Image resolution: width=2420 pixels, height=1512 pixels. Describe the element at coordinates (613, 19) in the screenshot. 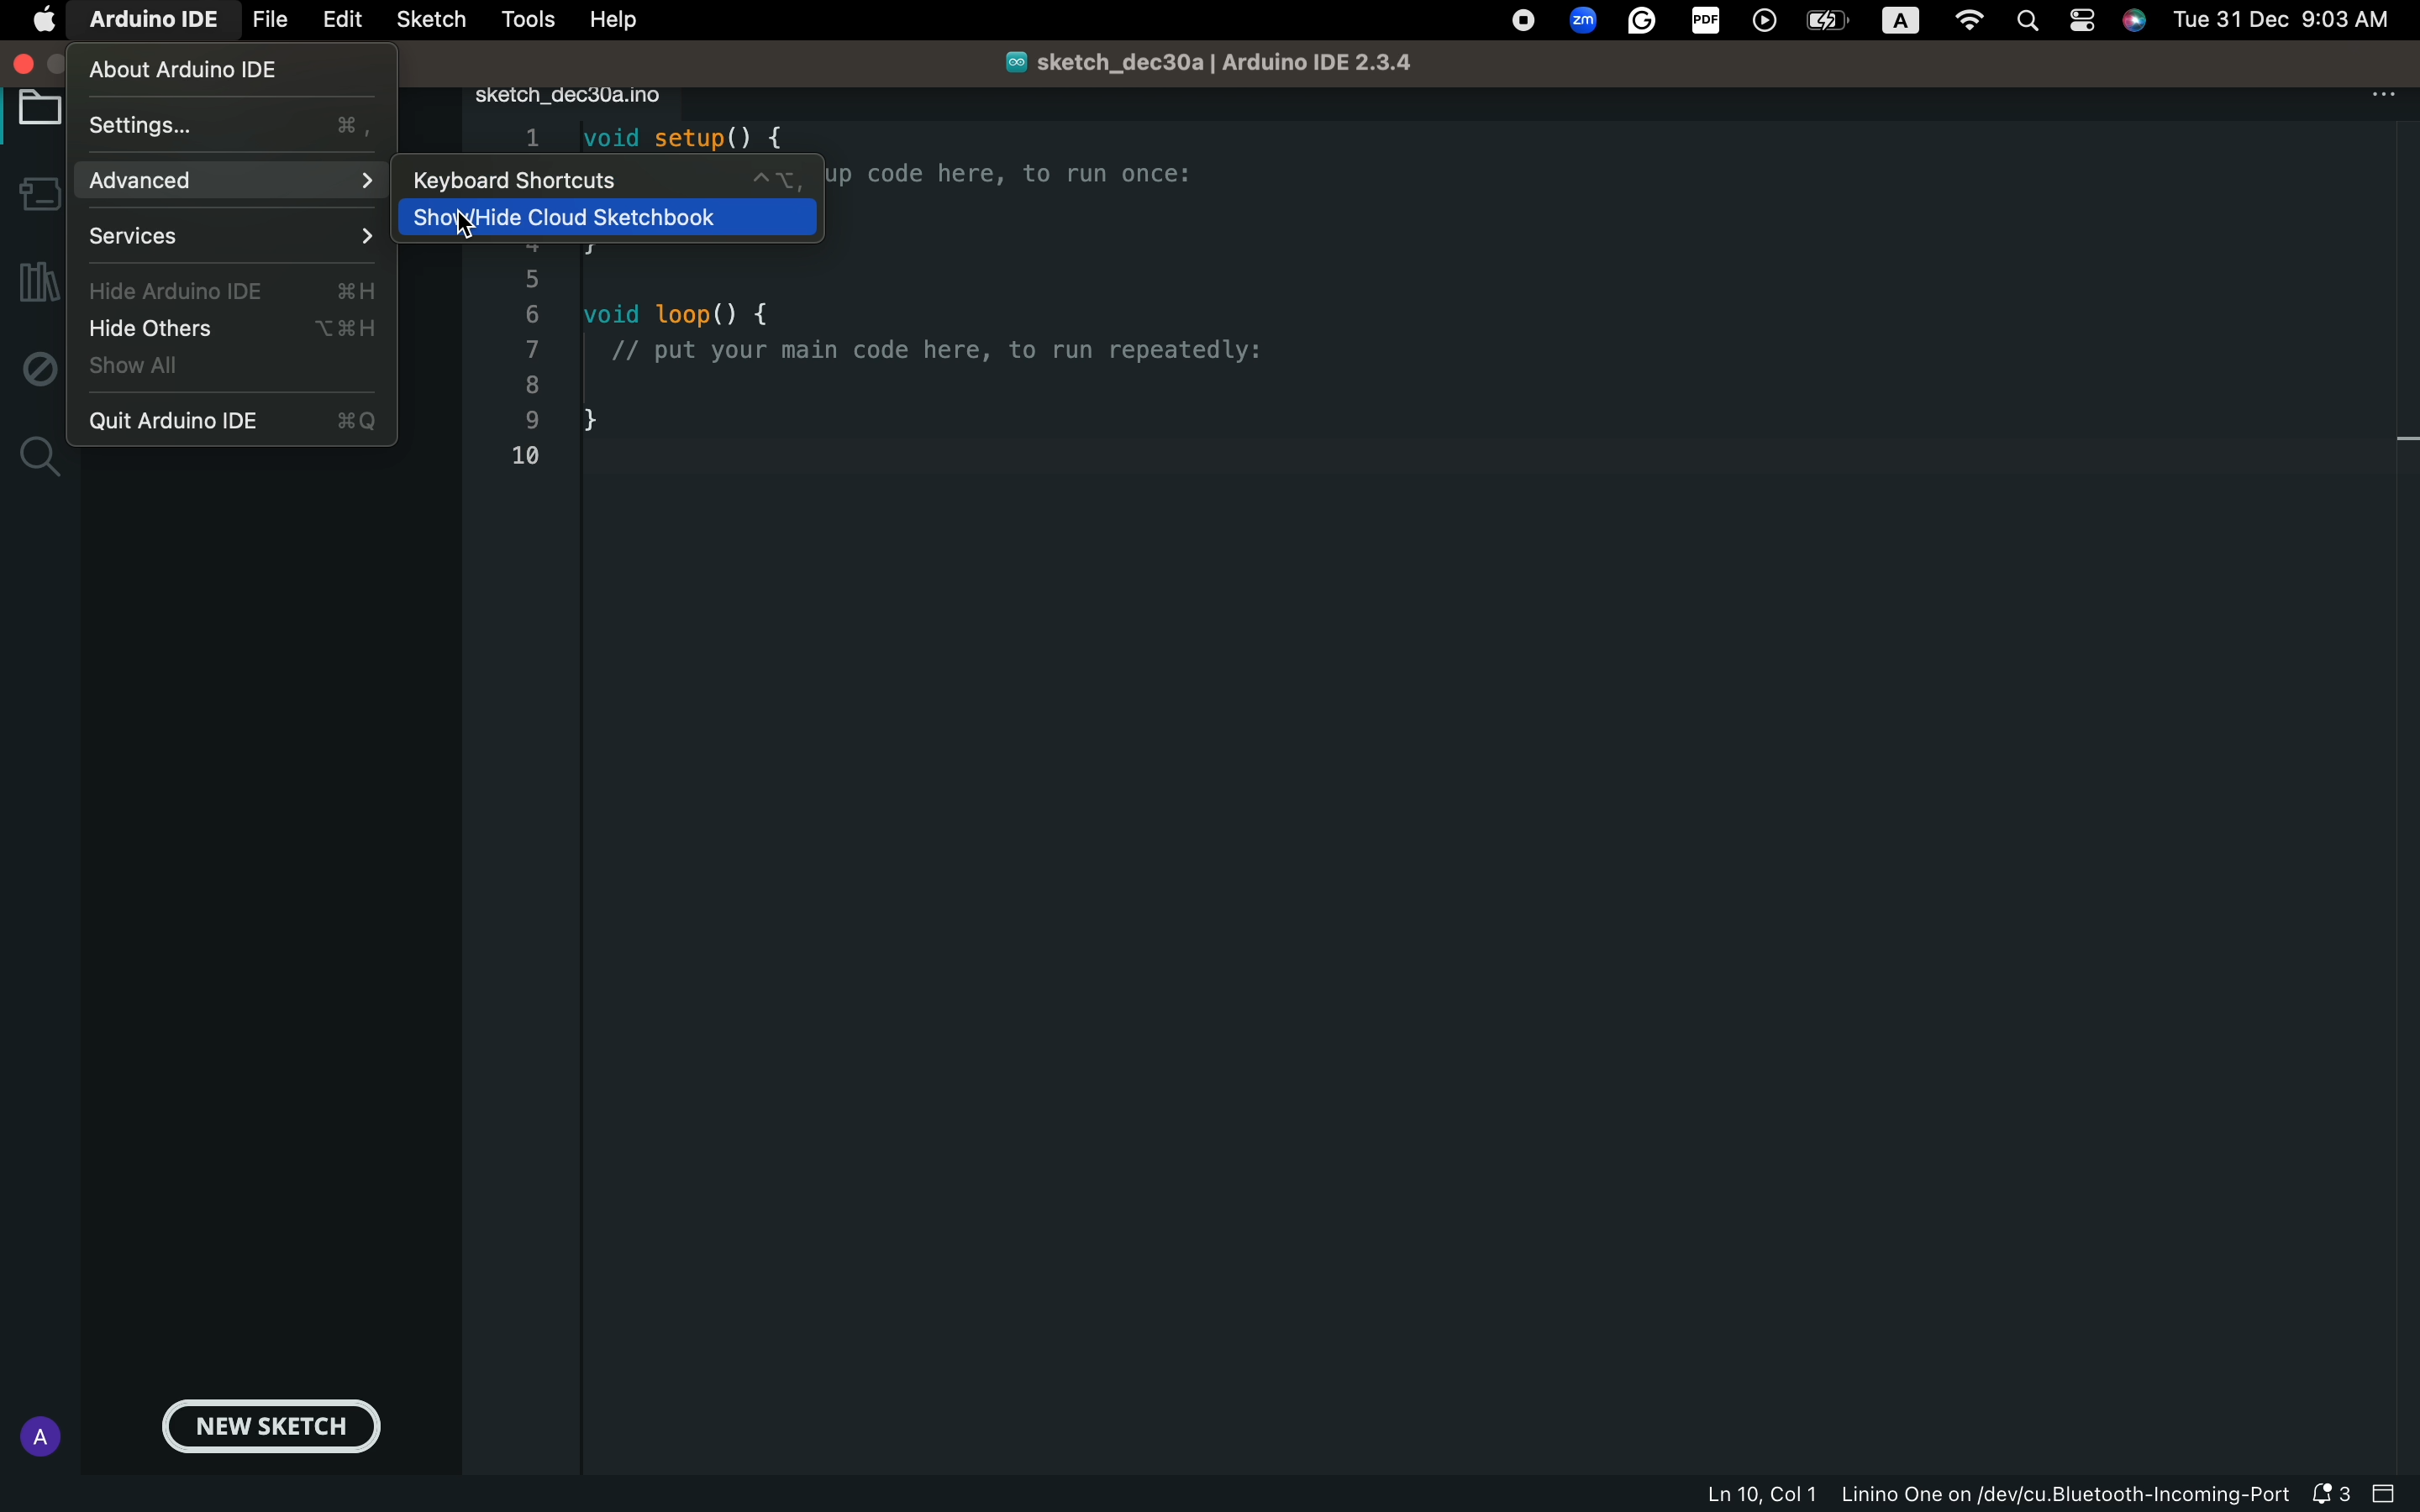

I see `help` at that location.